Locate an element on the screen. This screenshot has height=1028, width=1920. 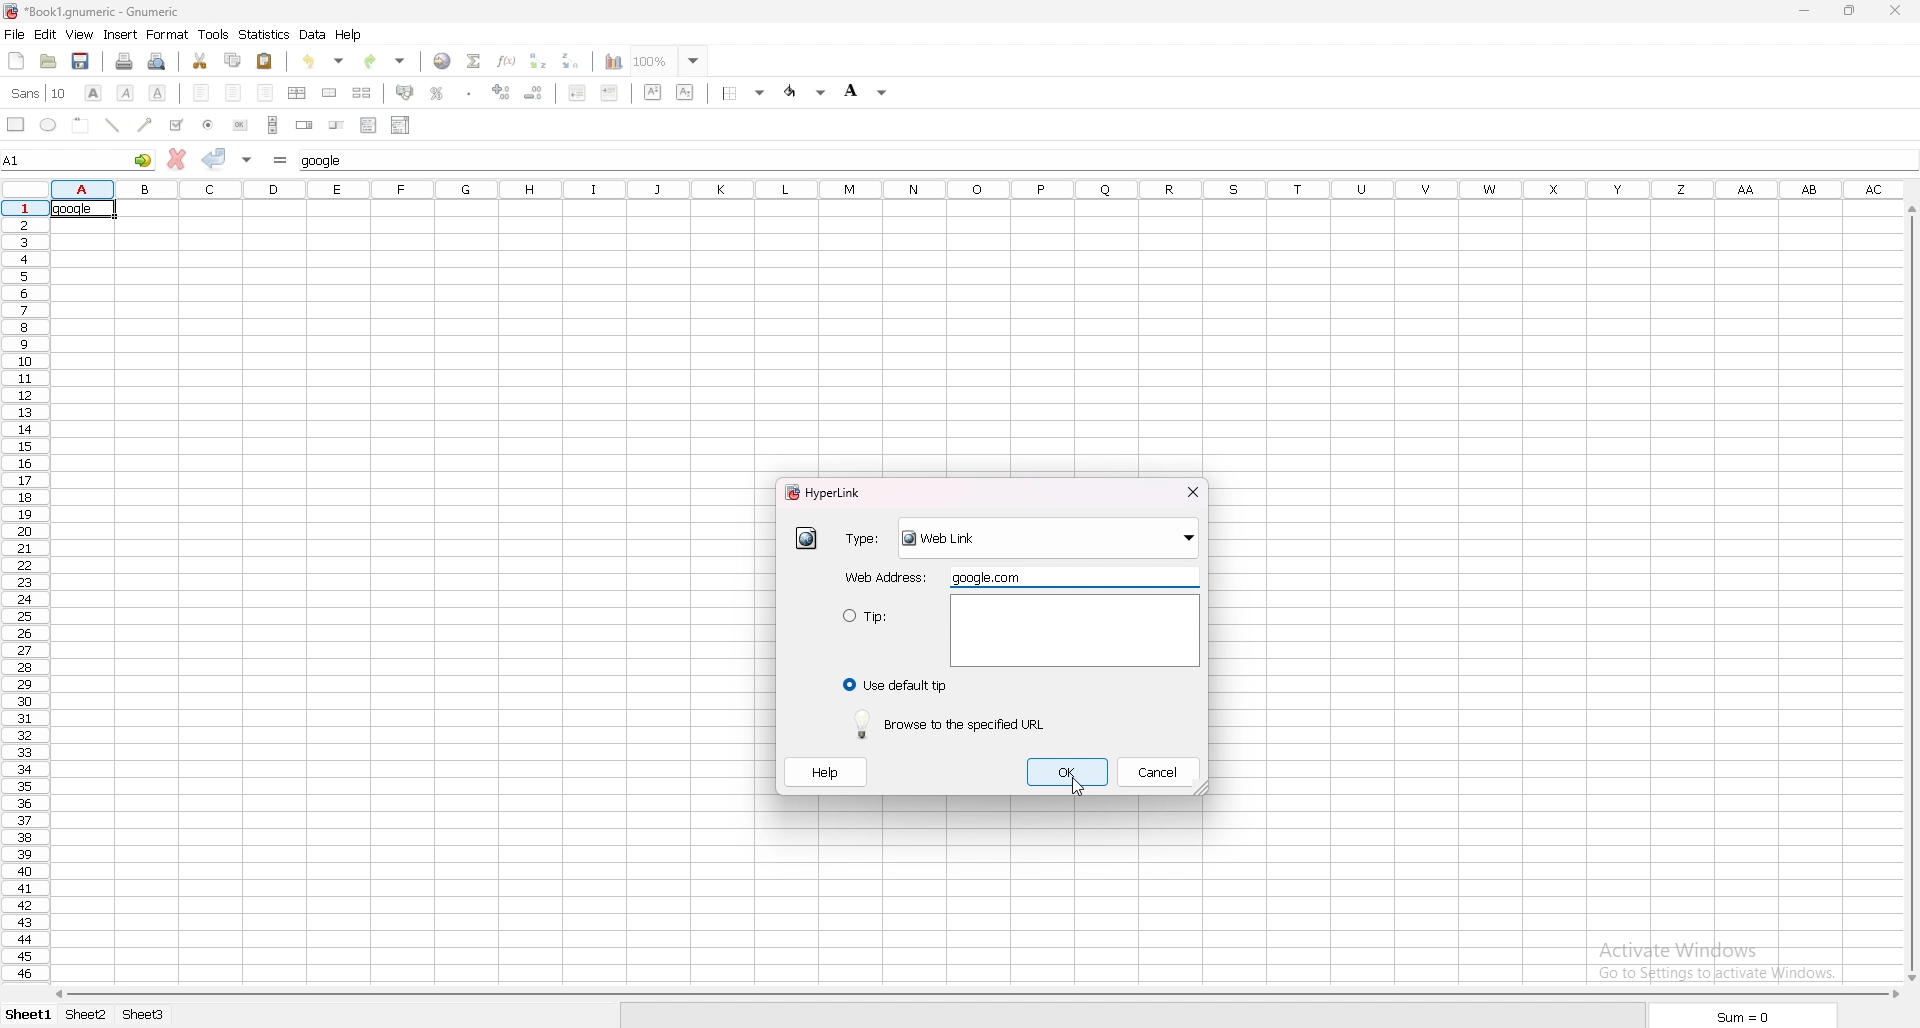
Sum = 0 is located at coordinates (1730, 1016).